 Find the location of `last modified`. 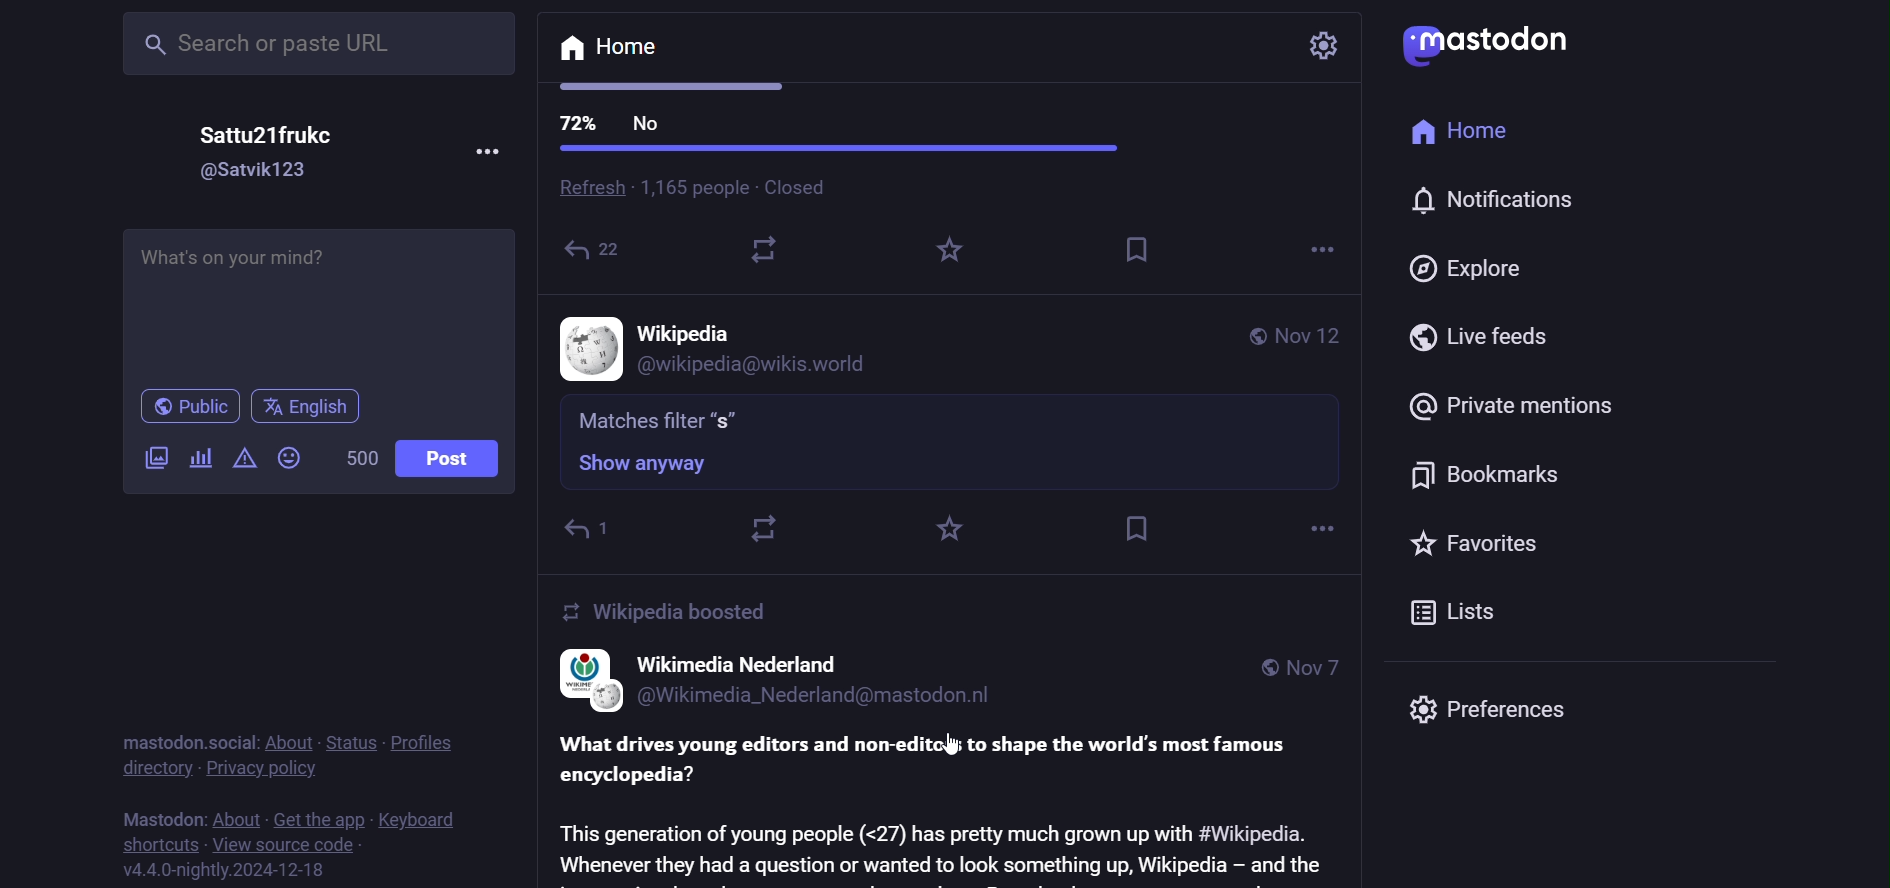

last modified is located at coordinates (1312, 338).